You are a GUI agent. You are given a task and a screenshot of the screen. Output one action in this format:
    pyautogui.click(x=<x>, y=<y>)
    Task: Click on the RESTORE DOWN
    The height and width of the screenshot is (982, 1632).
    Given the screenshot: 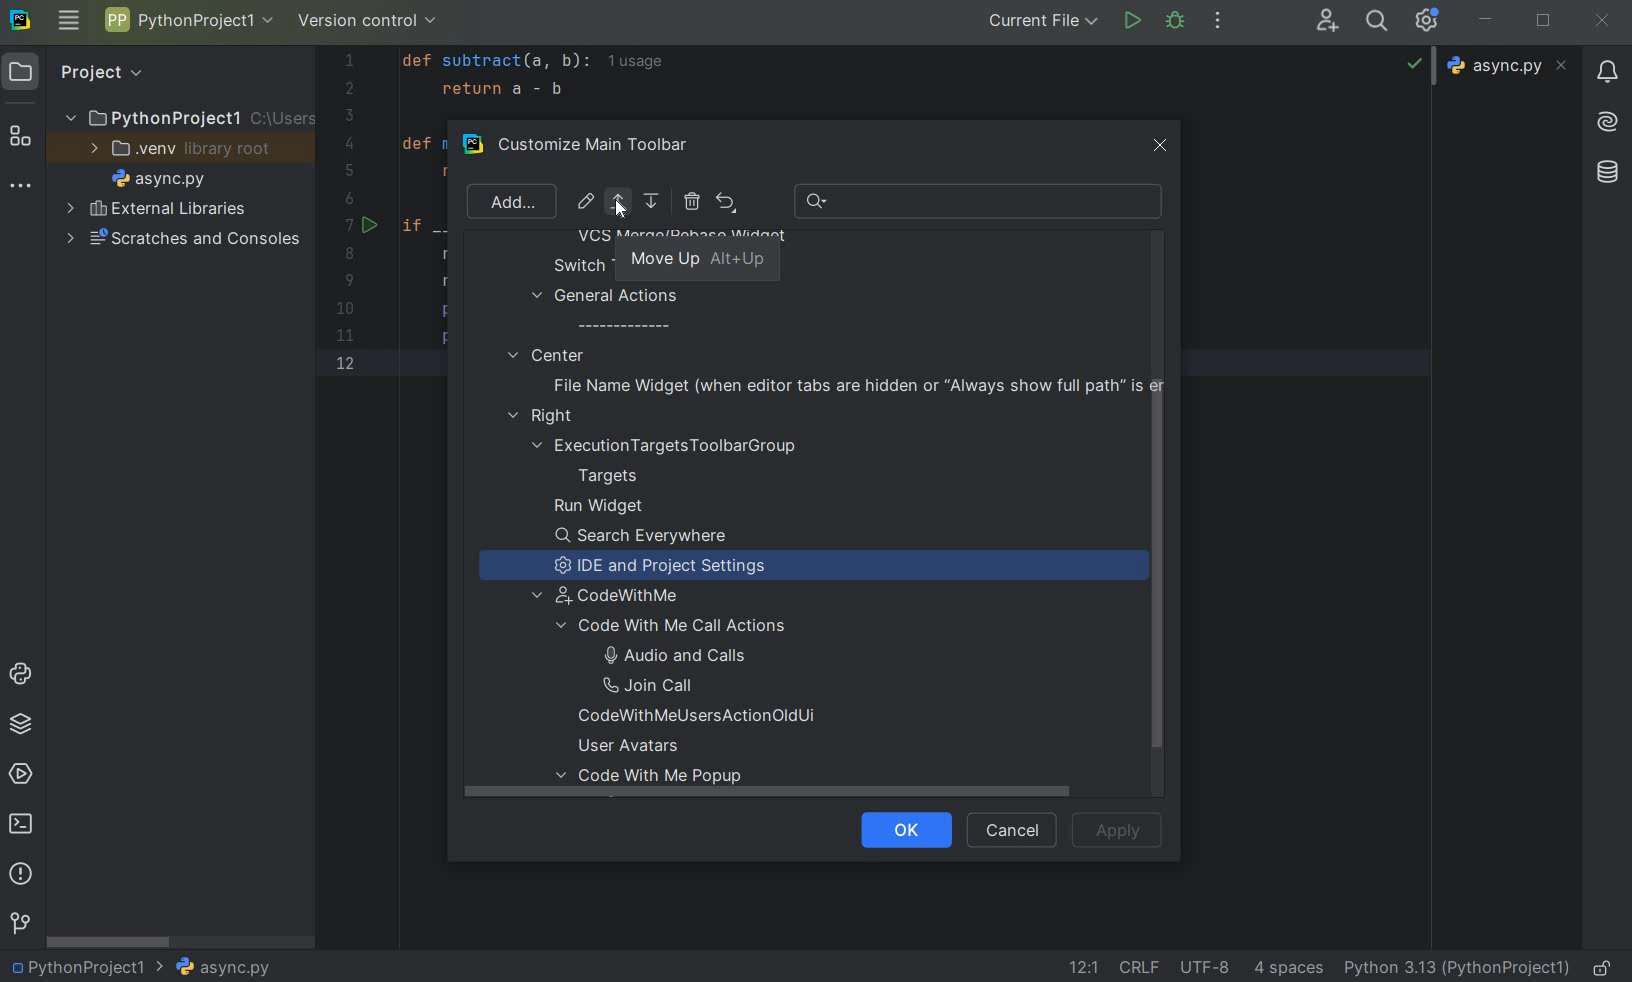 What is the action you would take?
    pyautogui.click(x=1544, y=18)
    